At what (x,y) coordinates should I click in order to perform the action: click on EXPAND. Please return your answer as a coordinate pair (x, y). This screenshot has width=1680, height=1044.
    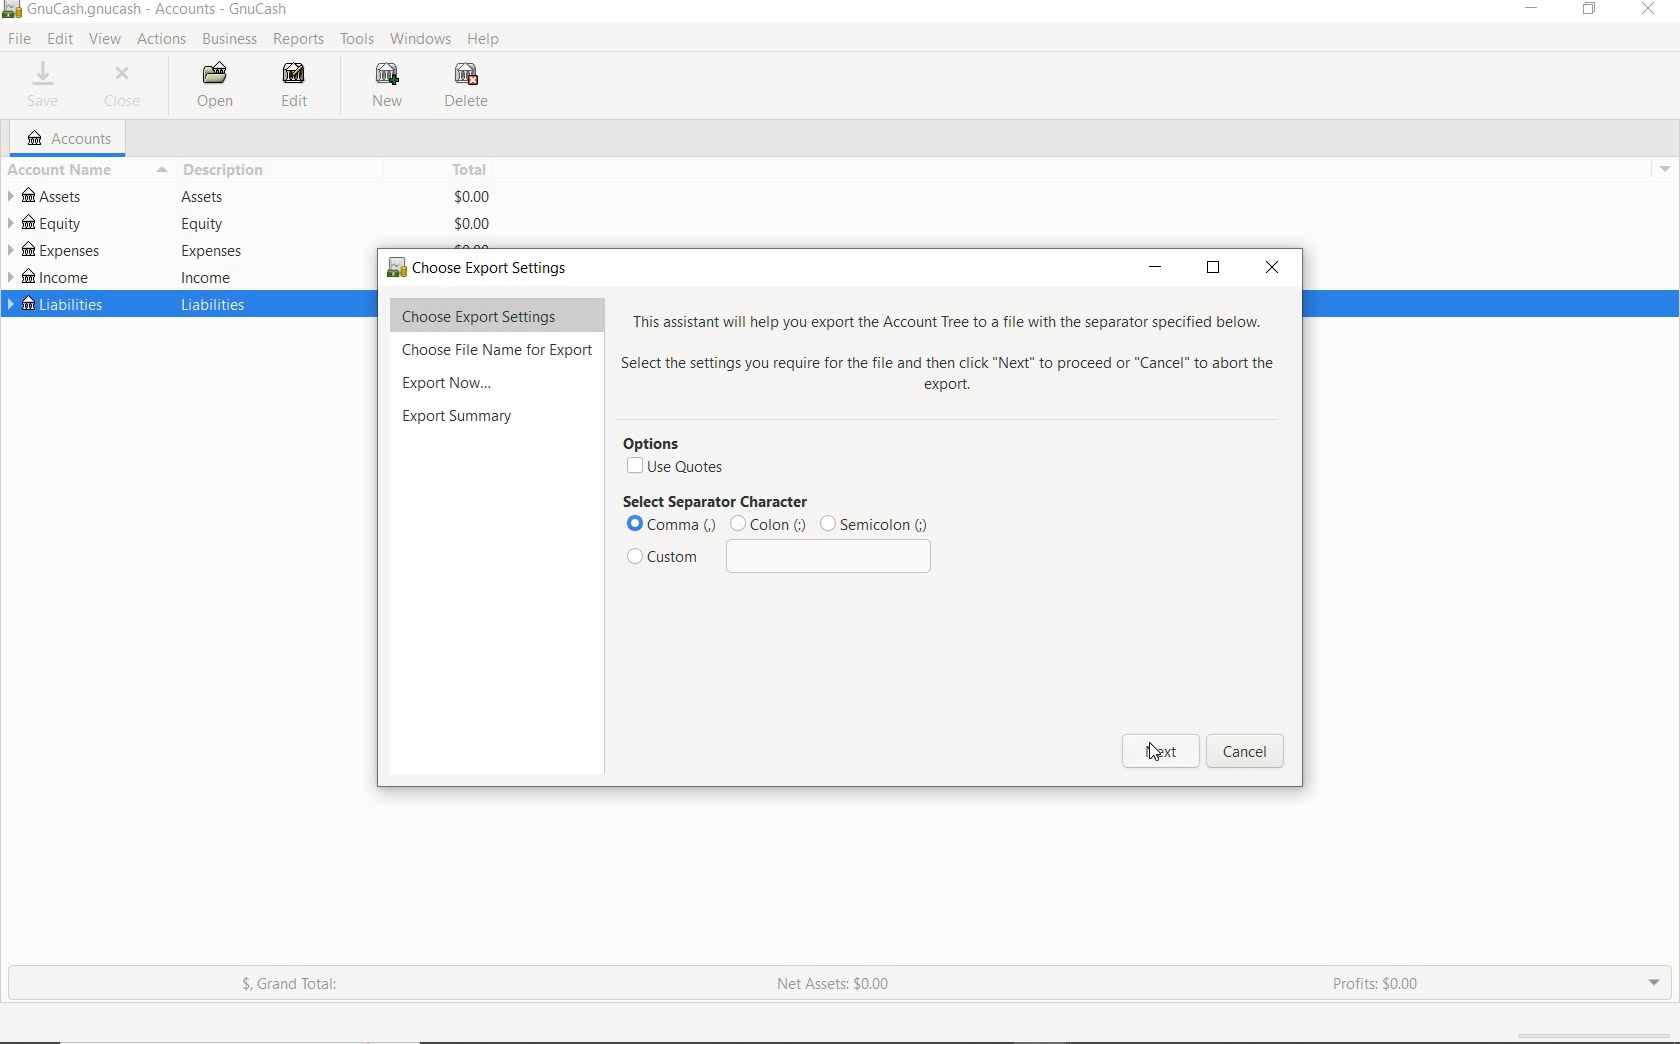
    Looking at the image, I should click on (1651, 985).